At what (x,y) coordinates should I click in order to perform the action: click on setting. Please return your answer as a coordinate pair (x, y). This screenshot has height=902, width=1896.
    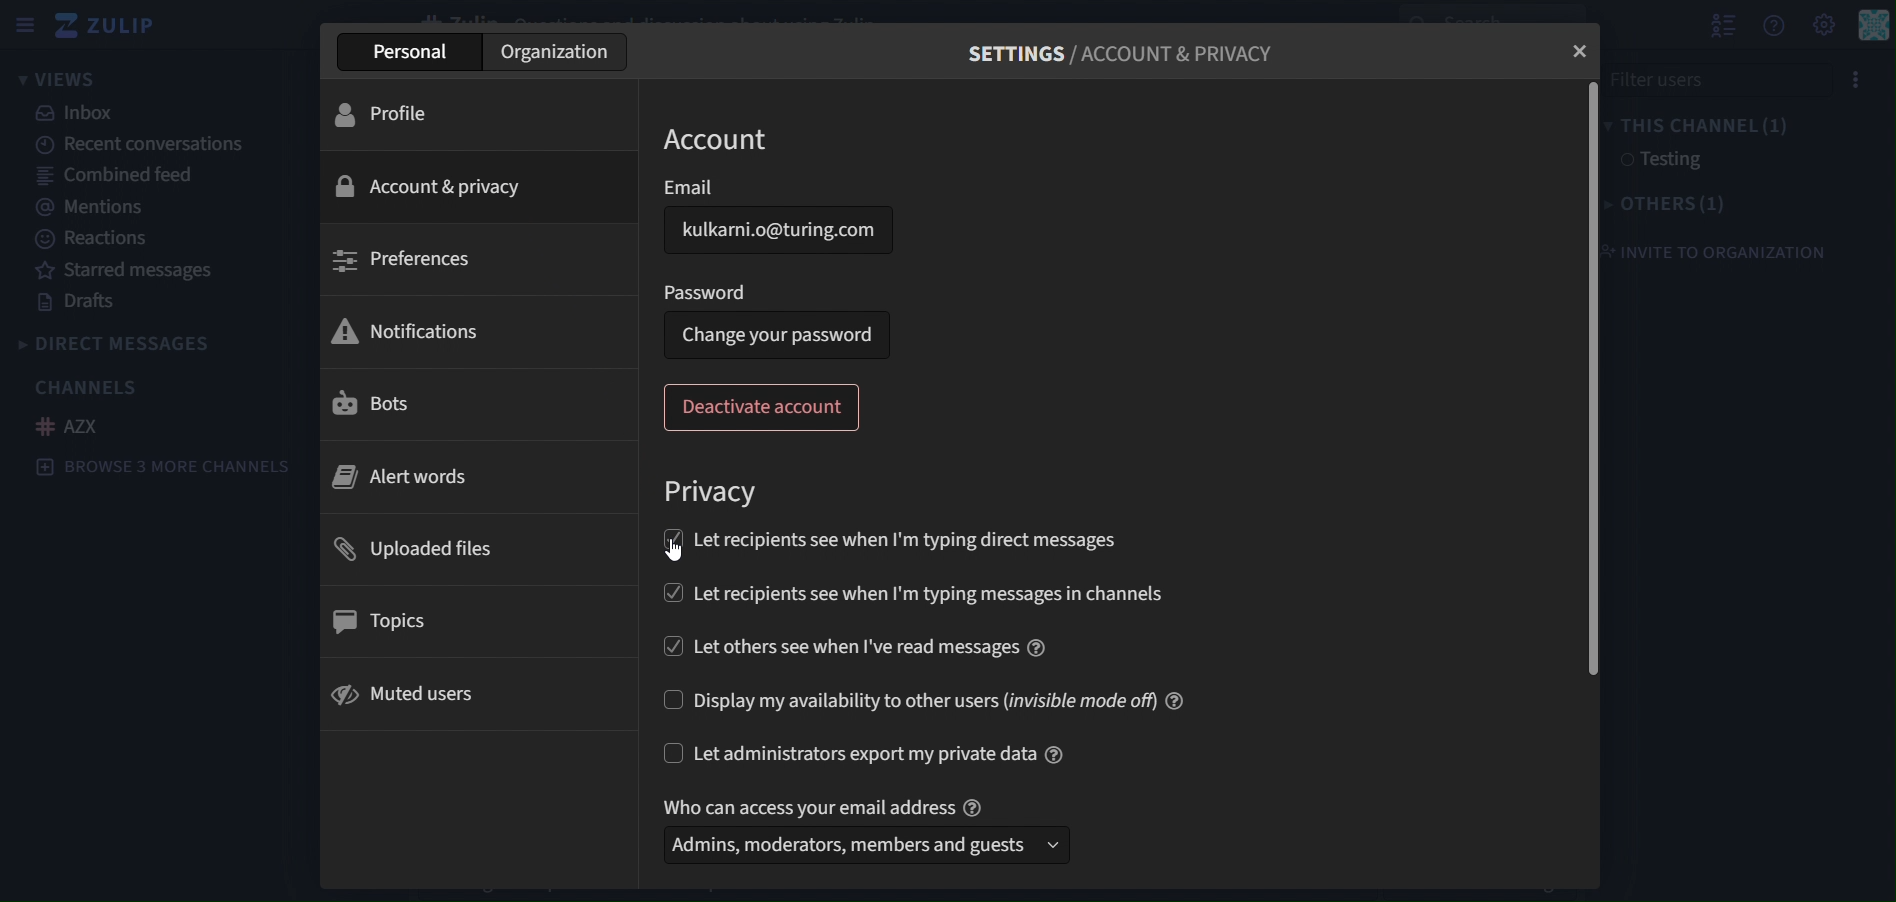
    Looking at the image, I should click on (1823, 24).